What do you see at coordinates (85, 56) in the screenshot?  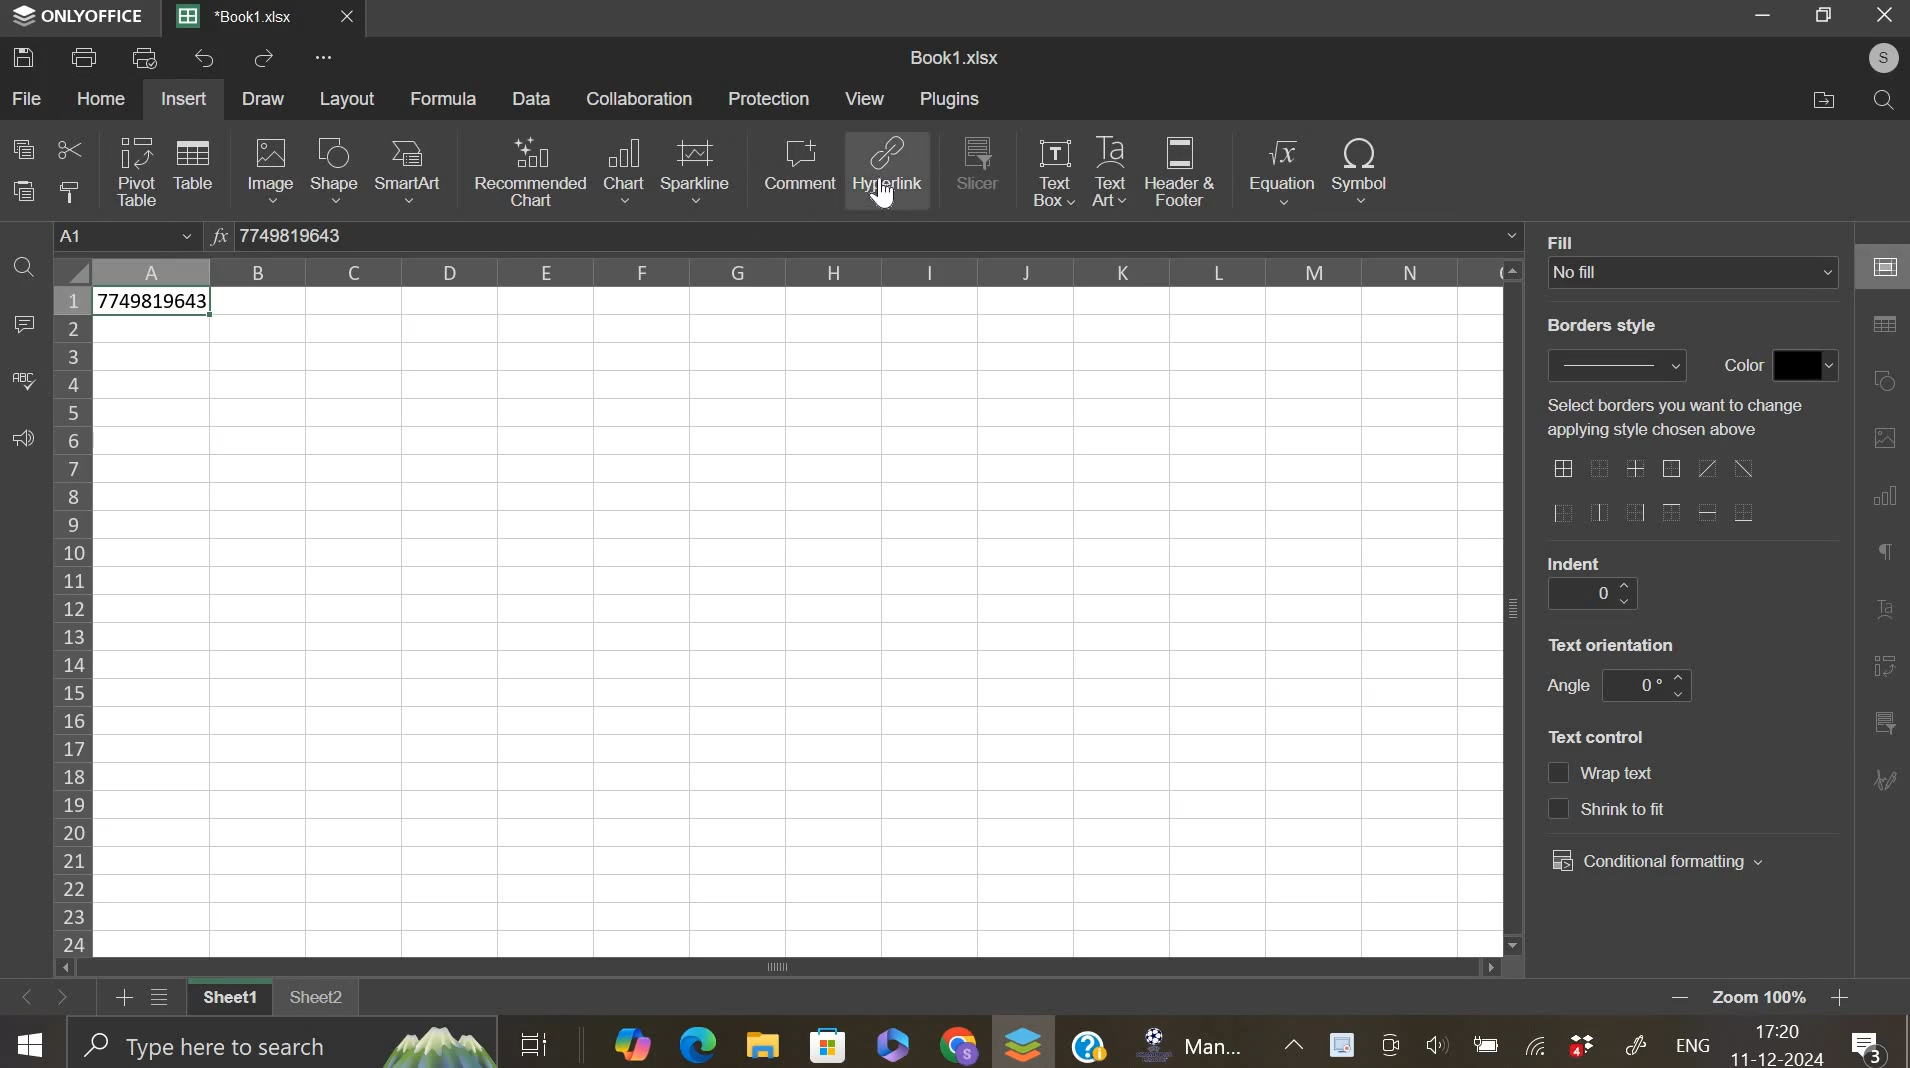 I see `print` at bounding box center [85, 56].